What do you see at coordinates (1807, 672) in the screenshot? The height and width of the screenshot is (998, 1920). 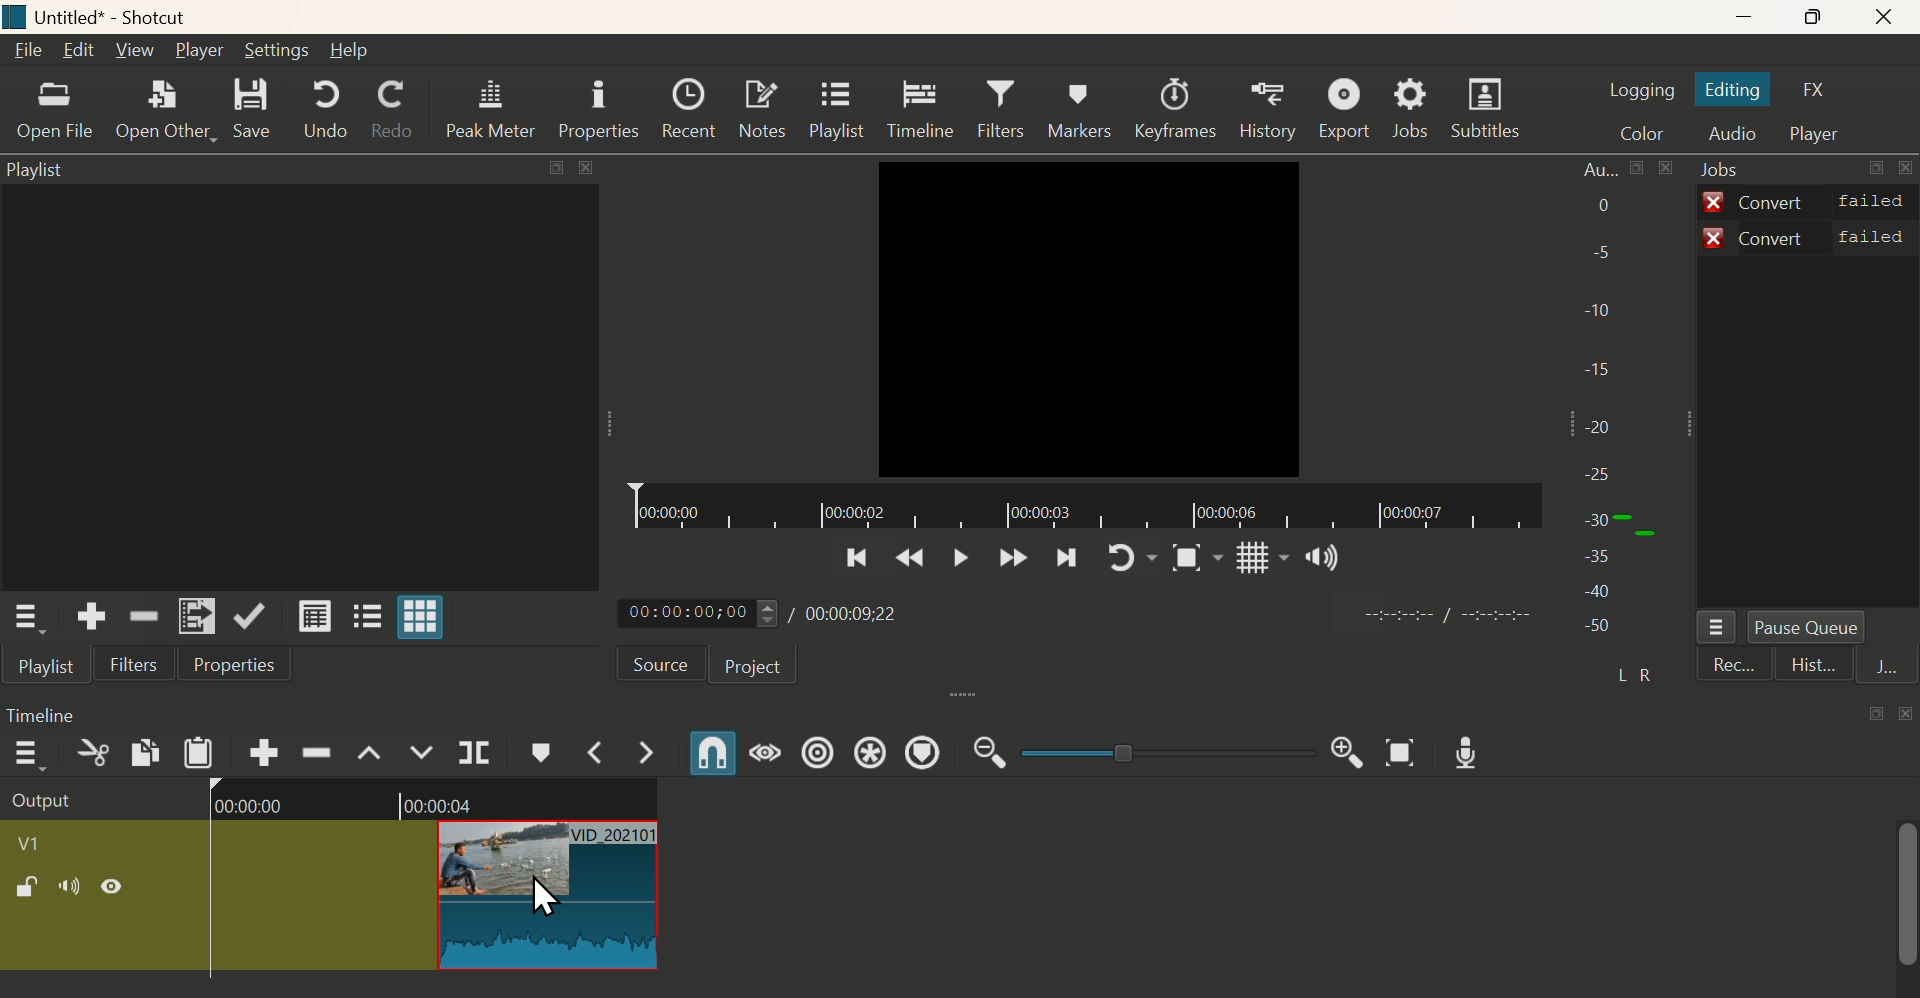 I see `` at bounding box center [1807, 672].